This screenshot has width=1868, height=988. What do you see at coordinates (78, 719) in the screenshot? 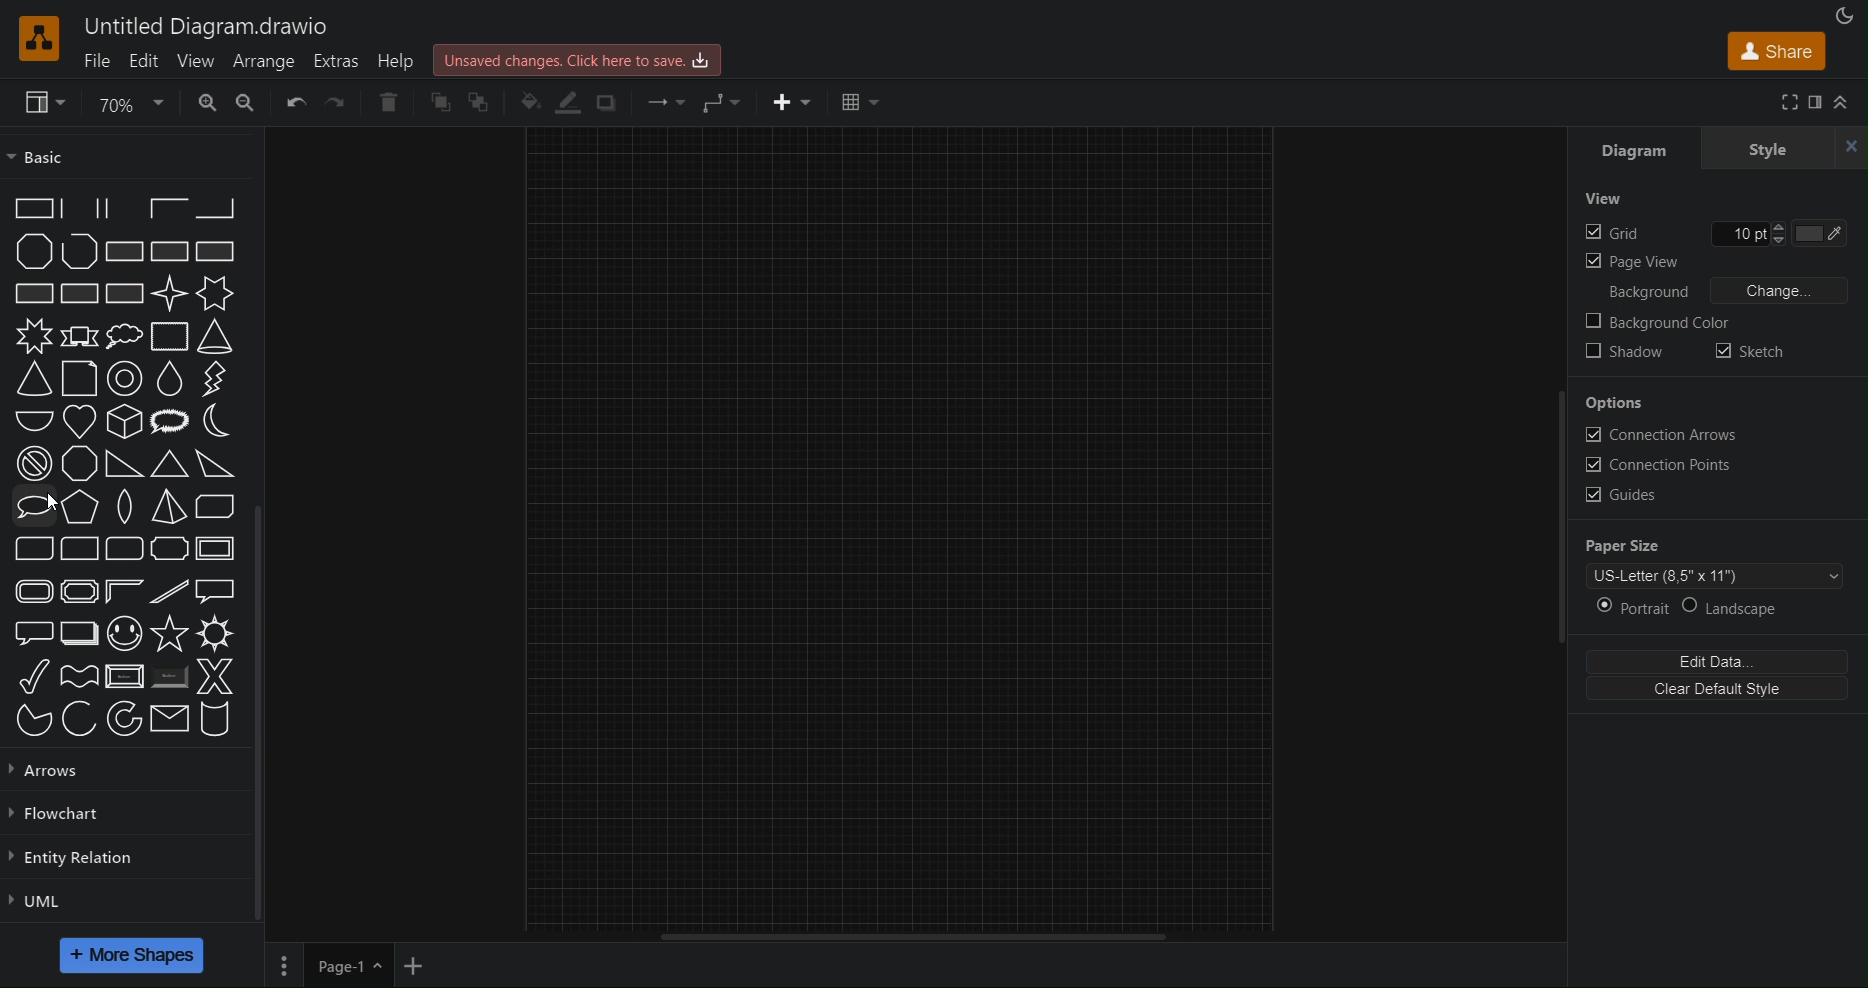
I see `Arc` at bounding box center [78, 719].